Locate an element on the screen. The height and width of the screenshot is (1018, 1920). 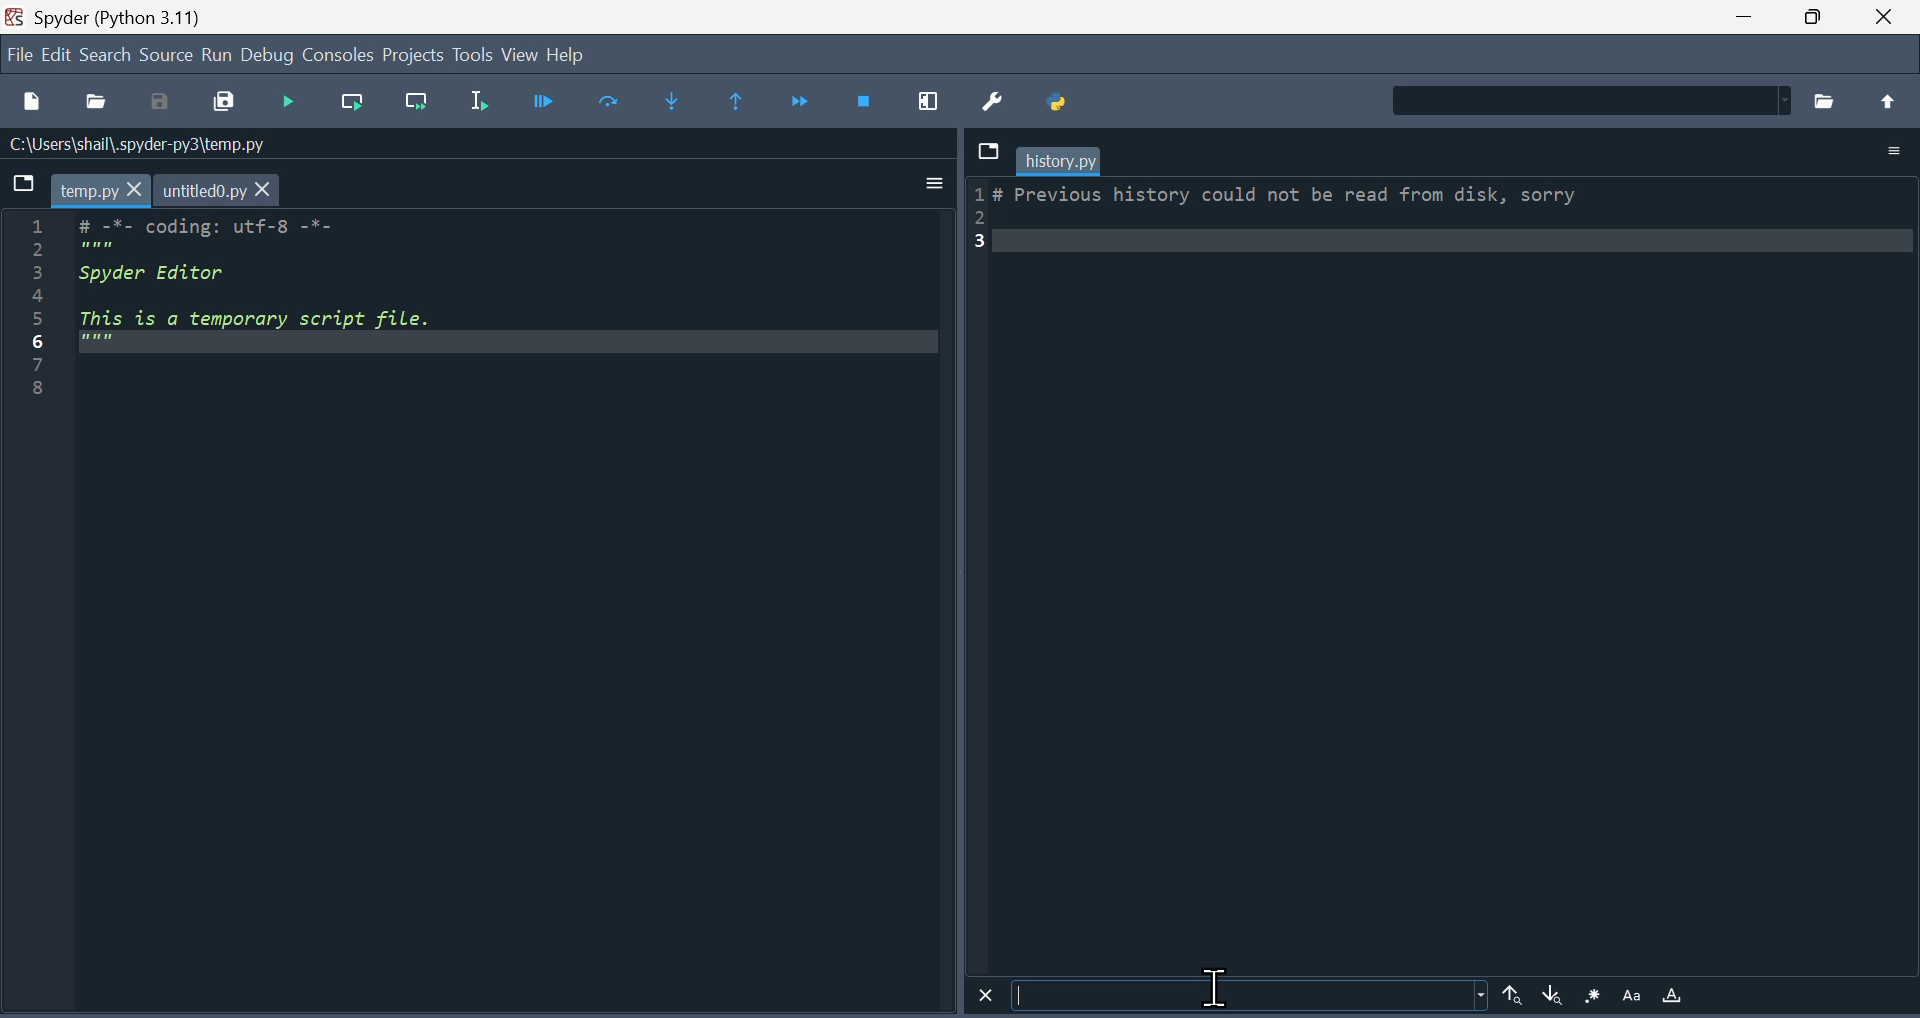
maximize current window is located at coordinates (935, 98).